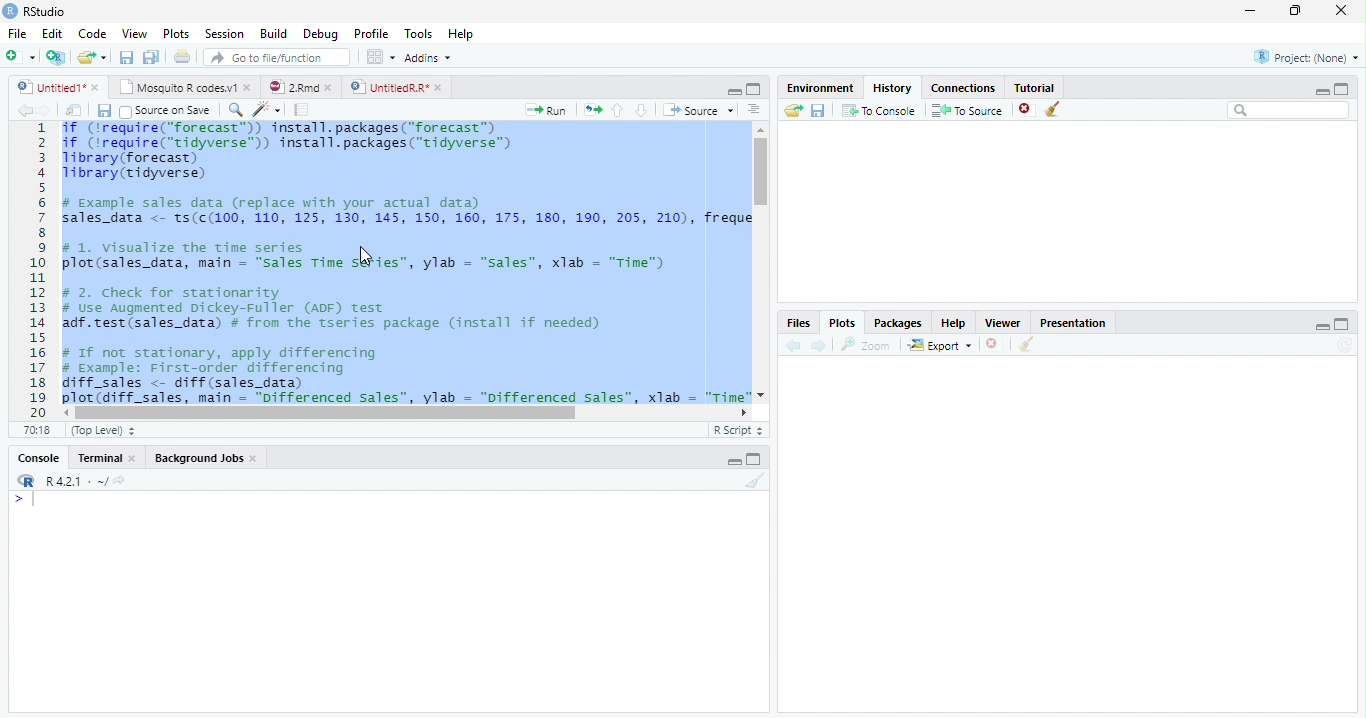 Image resolution: width=1366 pixels, height=718 pixels. Describe the element at coordinates (843, 323) in the screenshot. I see `Plots` at that location.